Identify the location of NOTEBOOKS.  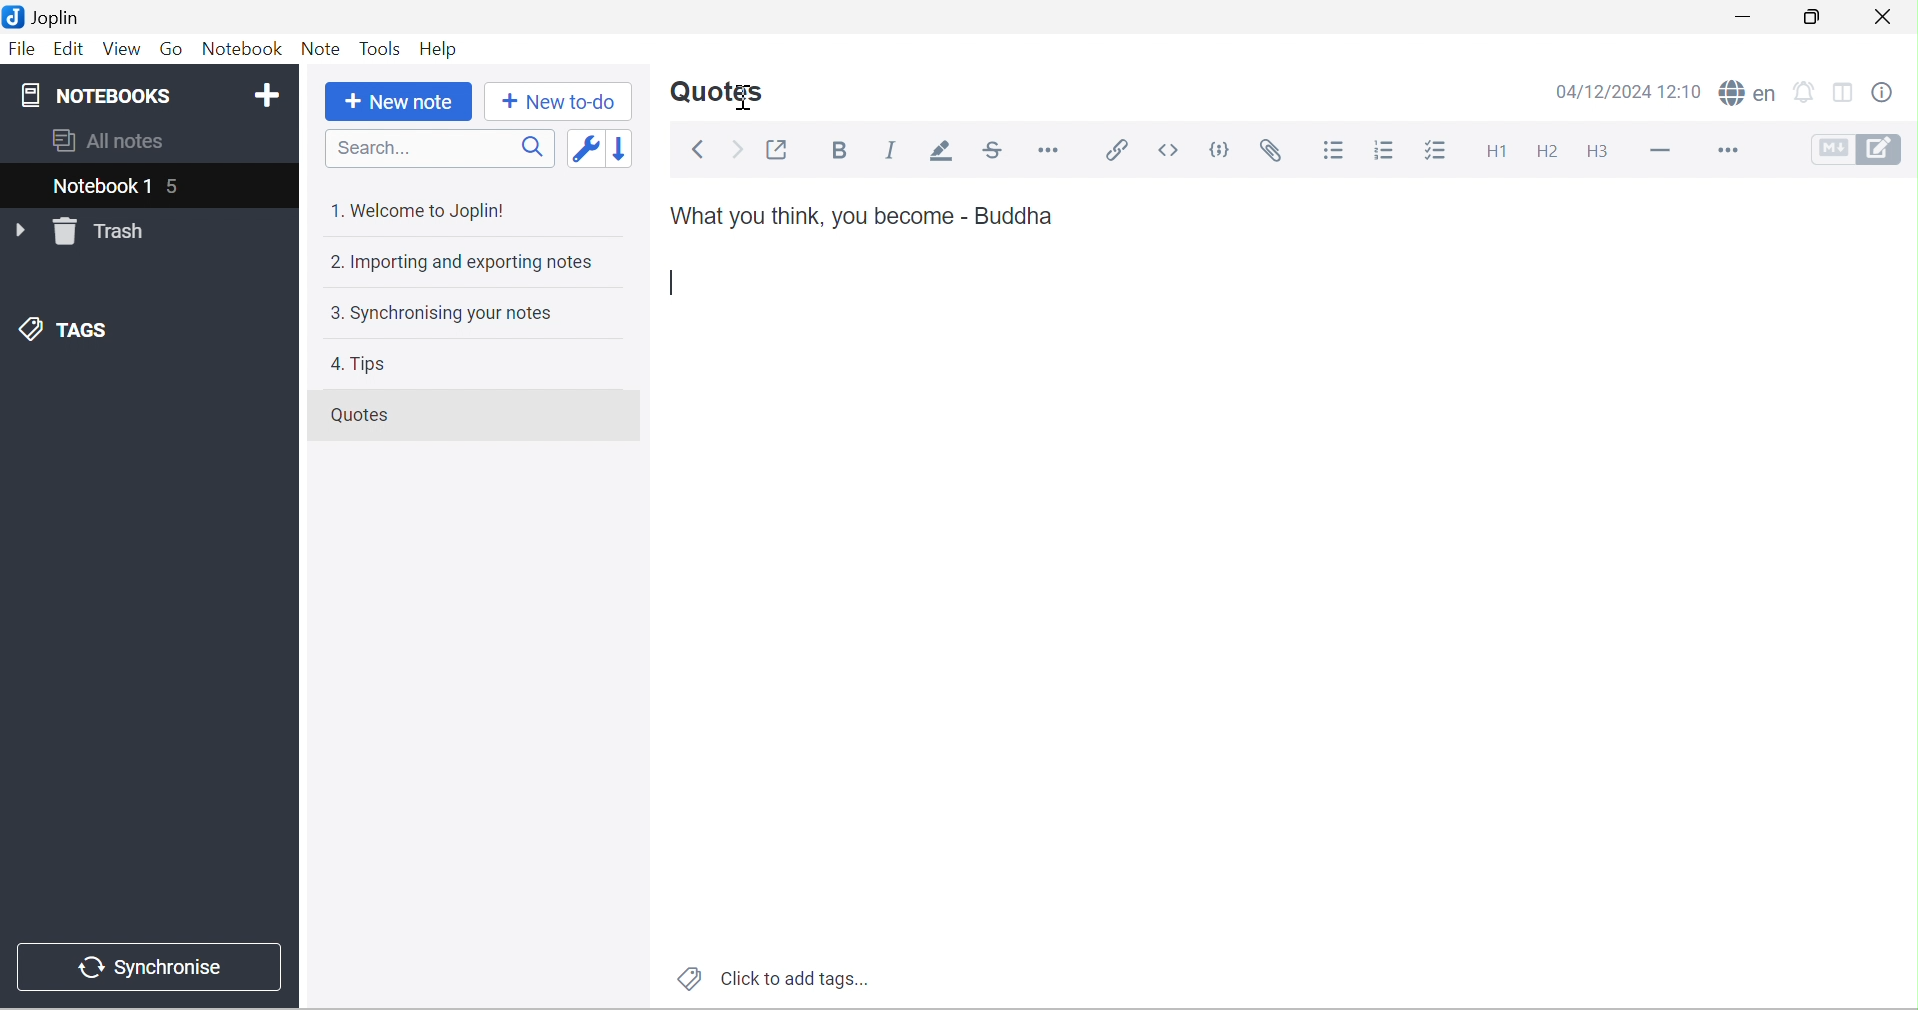
(101, 95).